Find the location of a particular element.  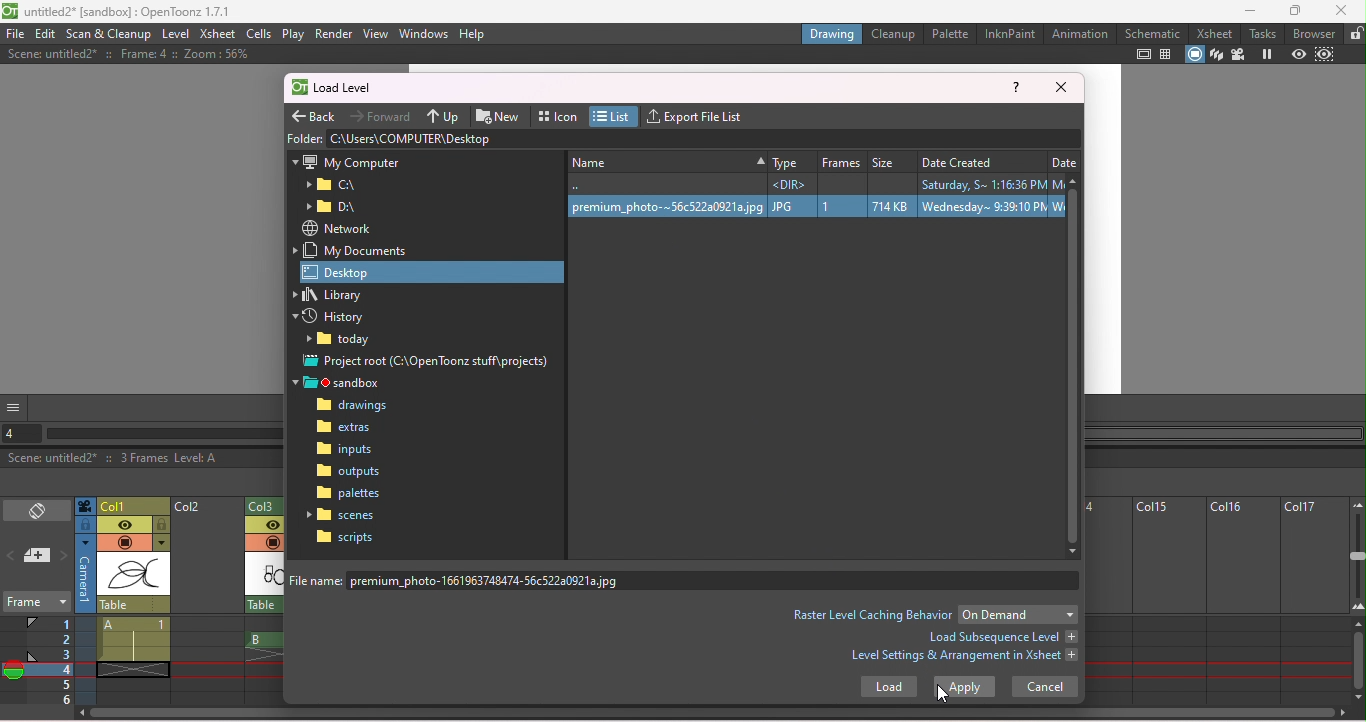

Level settings & Arrangement in Xsheet is located at coordinates (965, 658).